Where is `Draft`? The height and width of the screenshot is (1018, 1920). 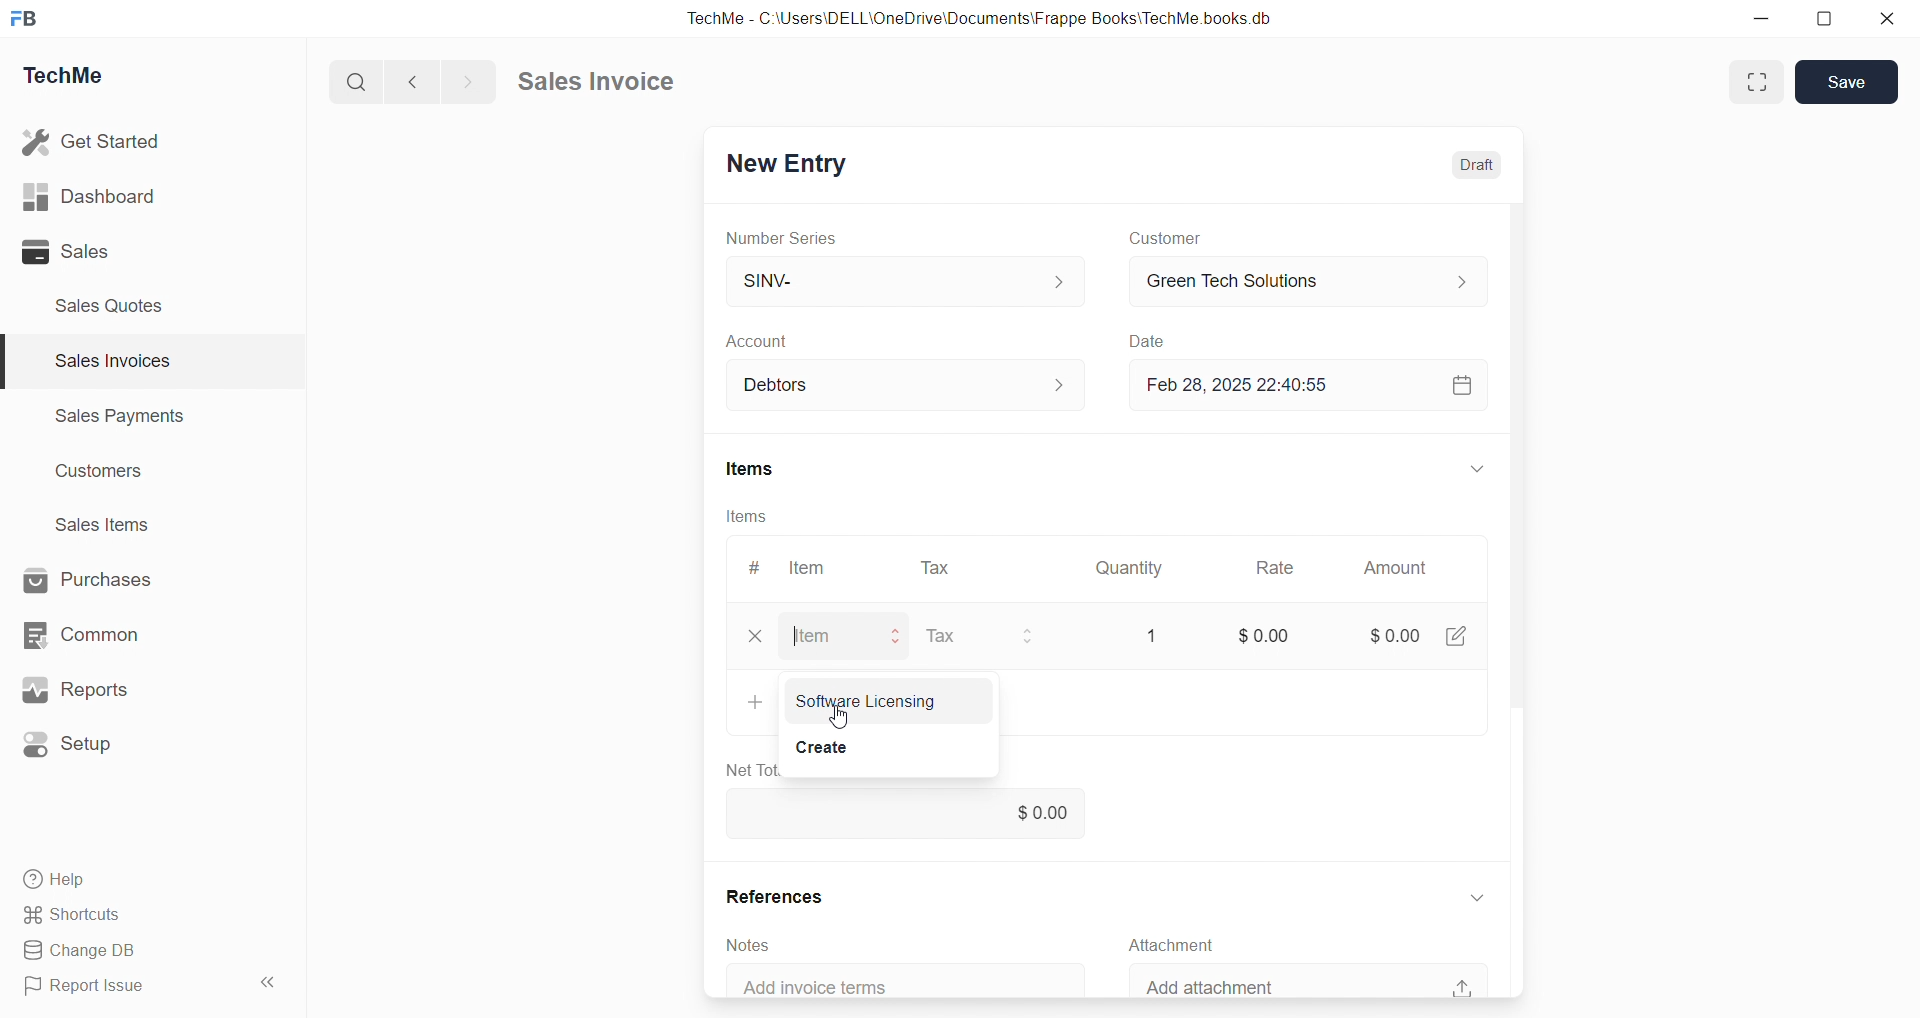
Draft is located at coordinates (1476, 166).